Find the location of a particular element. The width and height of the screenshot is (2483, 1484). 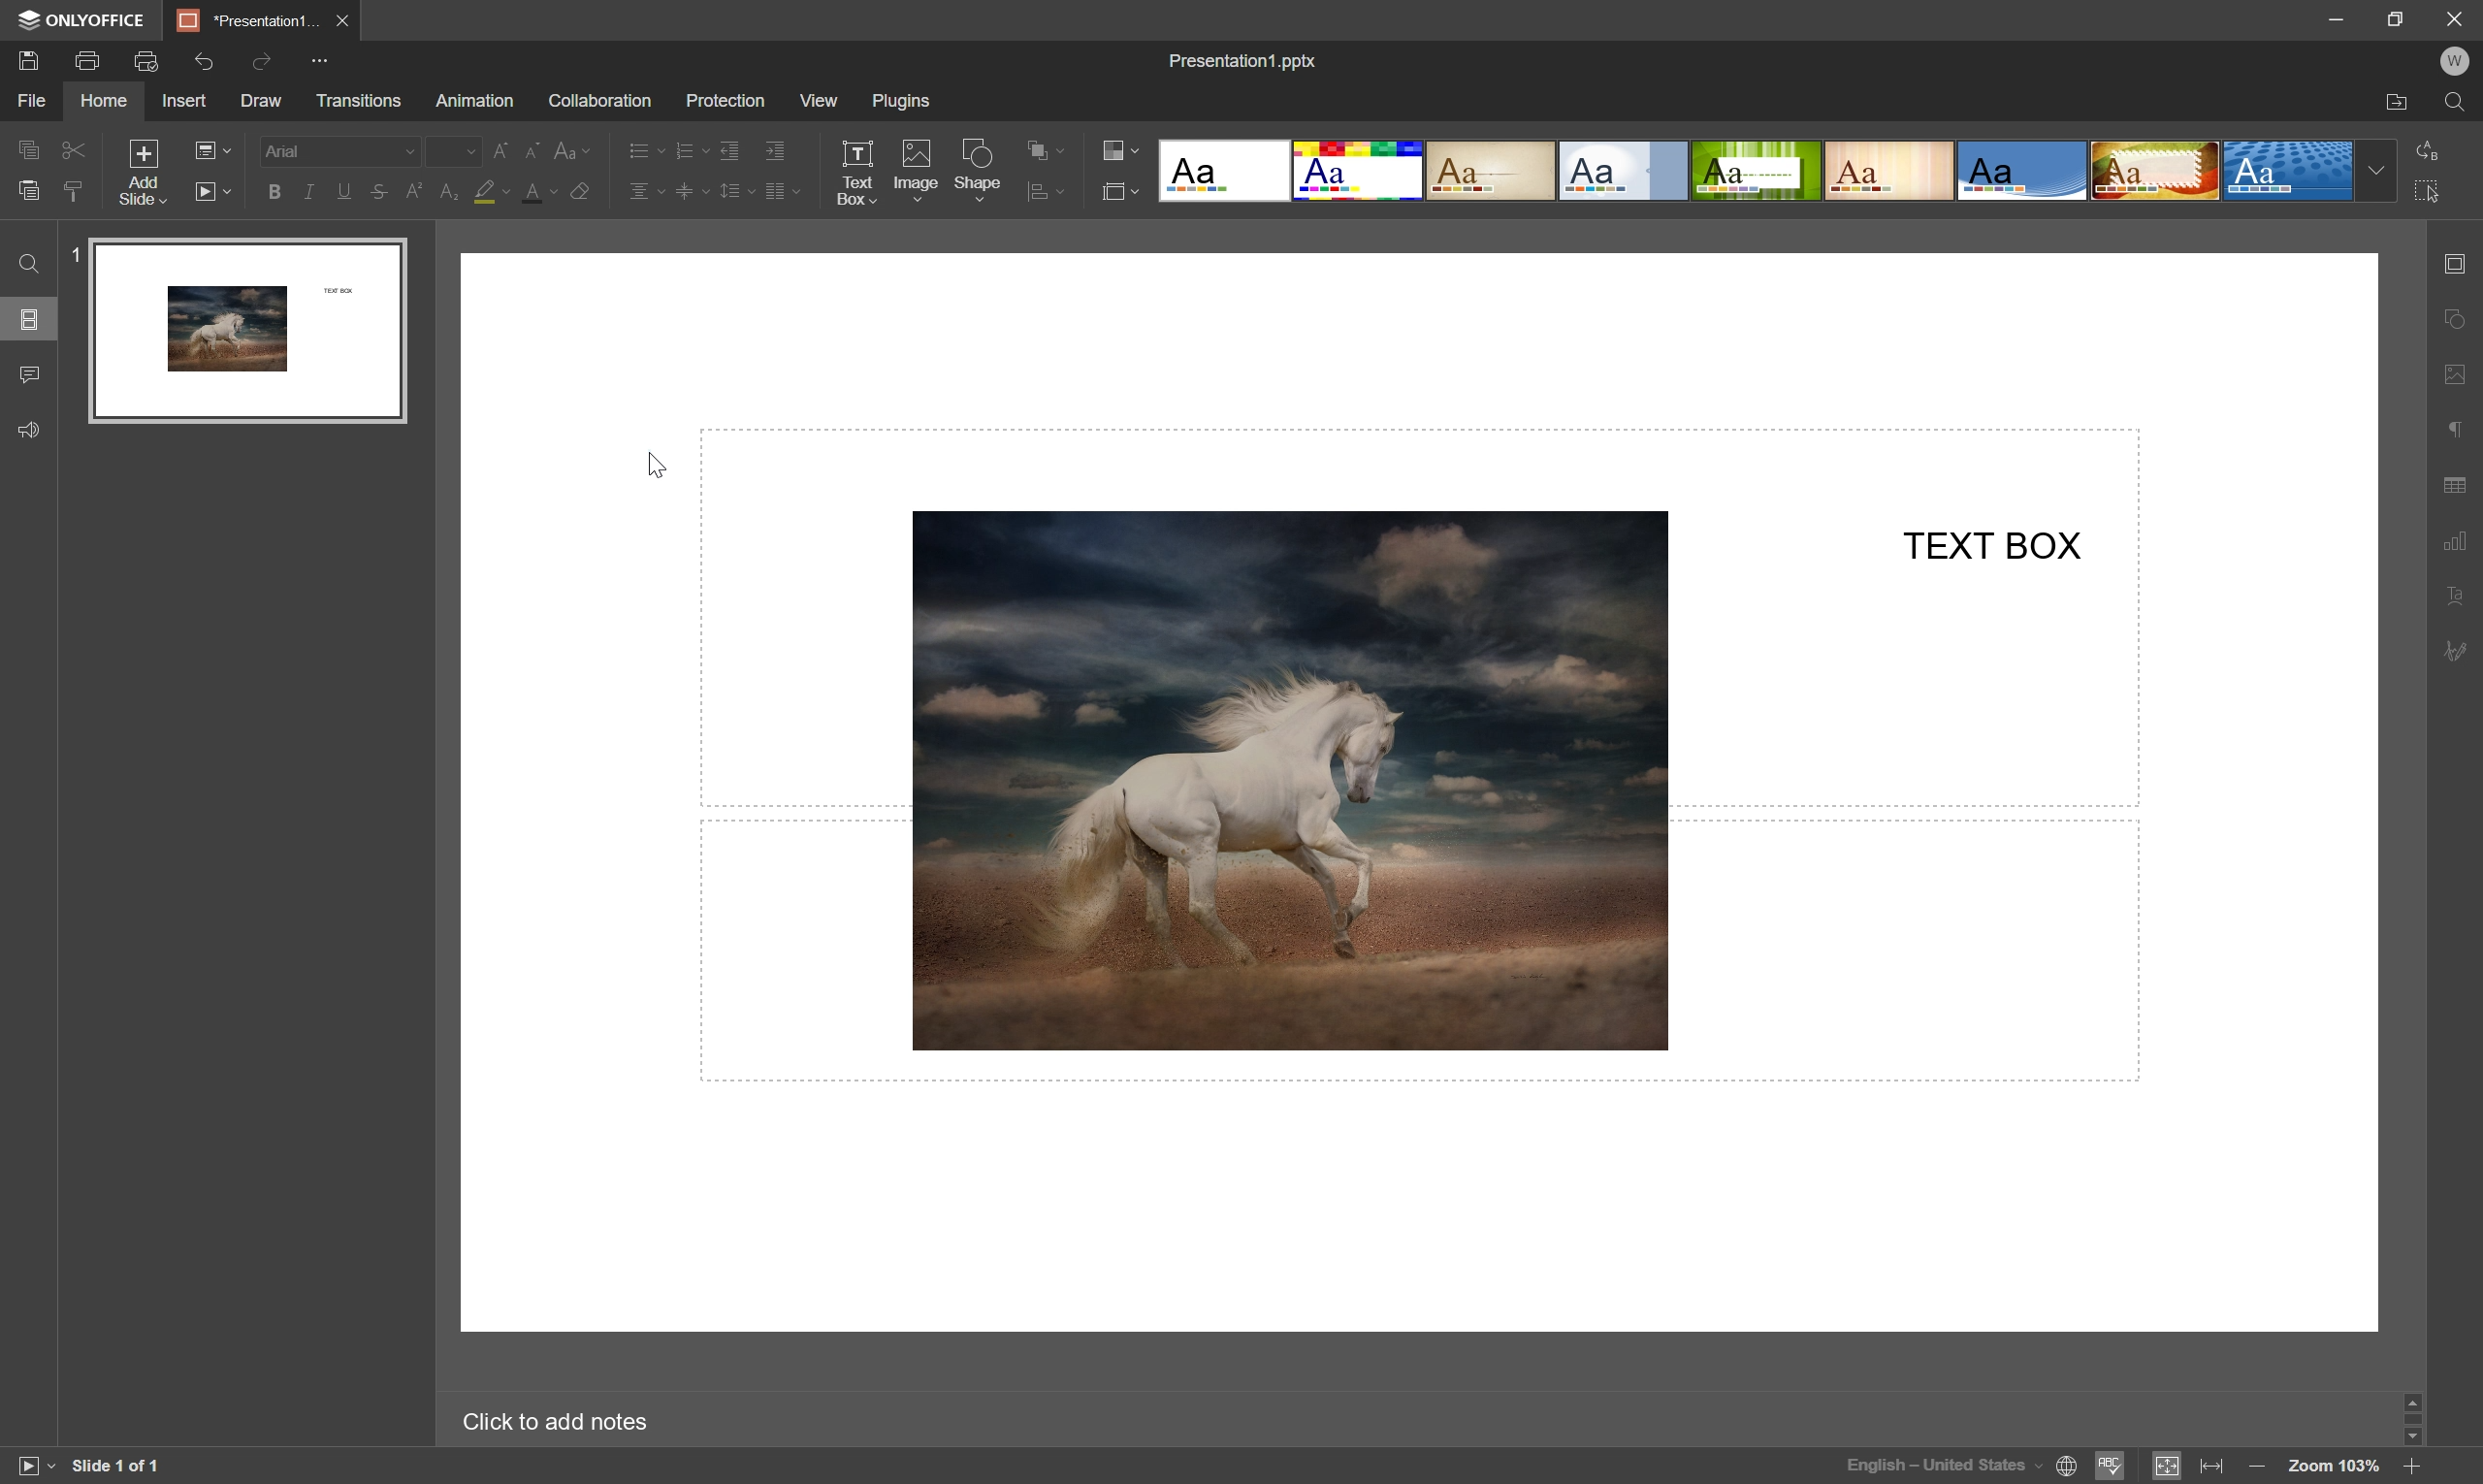

line spacing is located at coordinates (737, 191).